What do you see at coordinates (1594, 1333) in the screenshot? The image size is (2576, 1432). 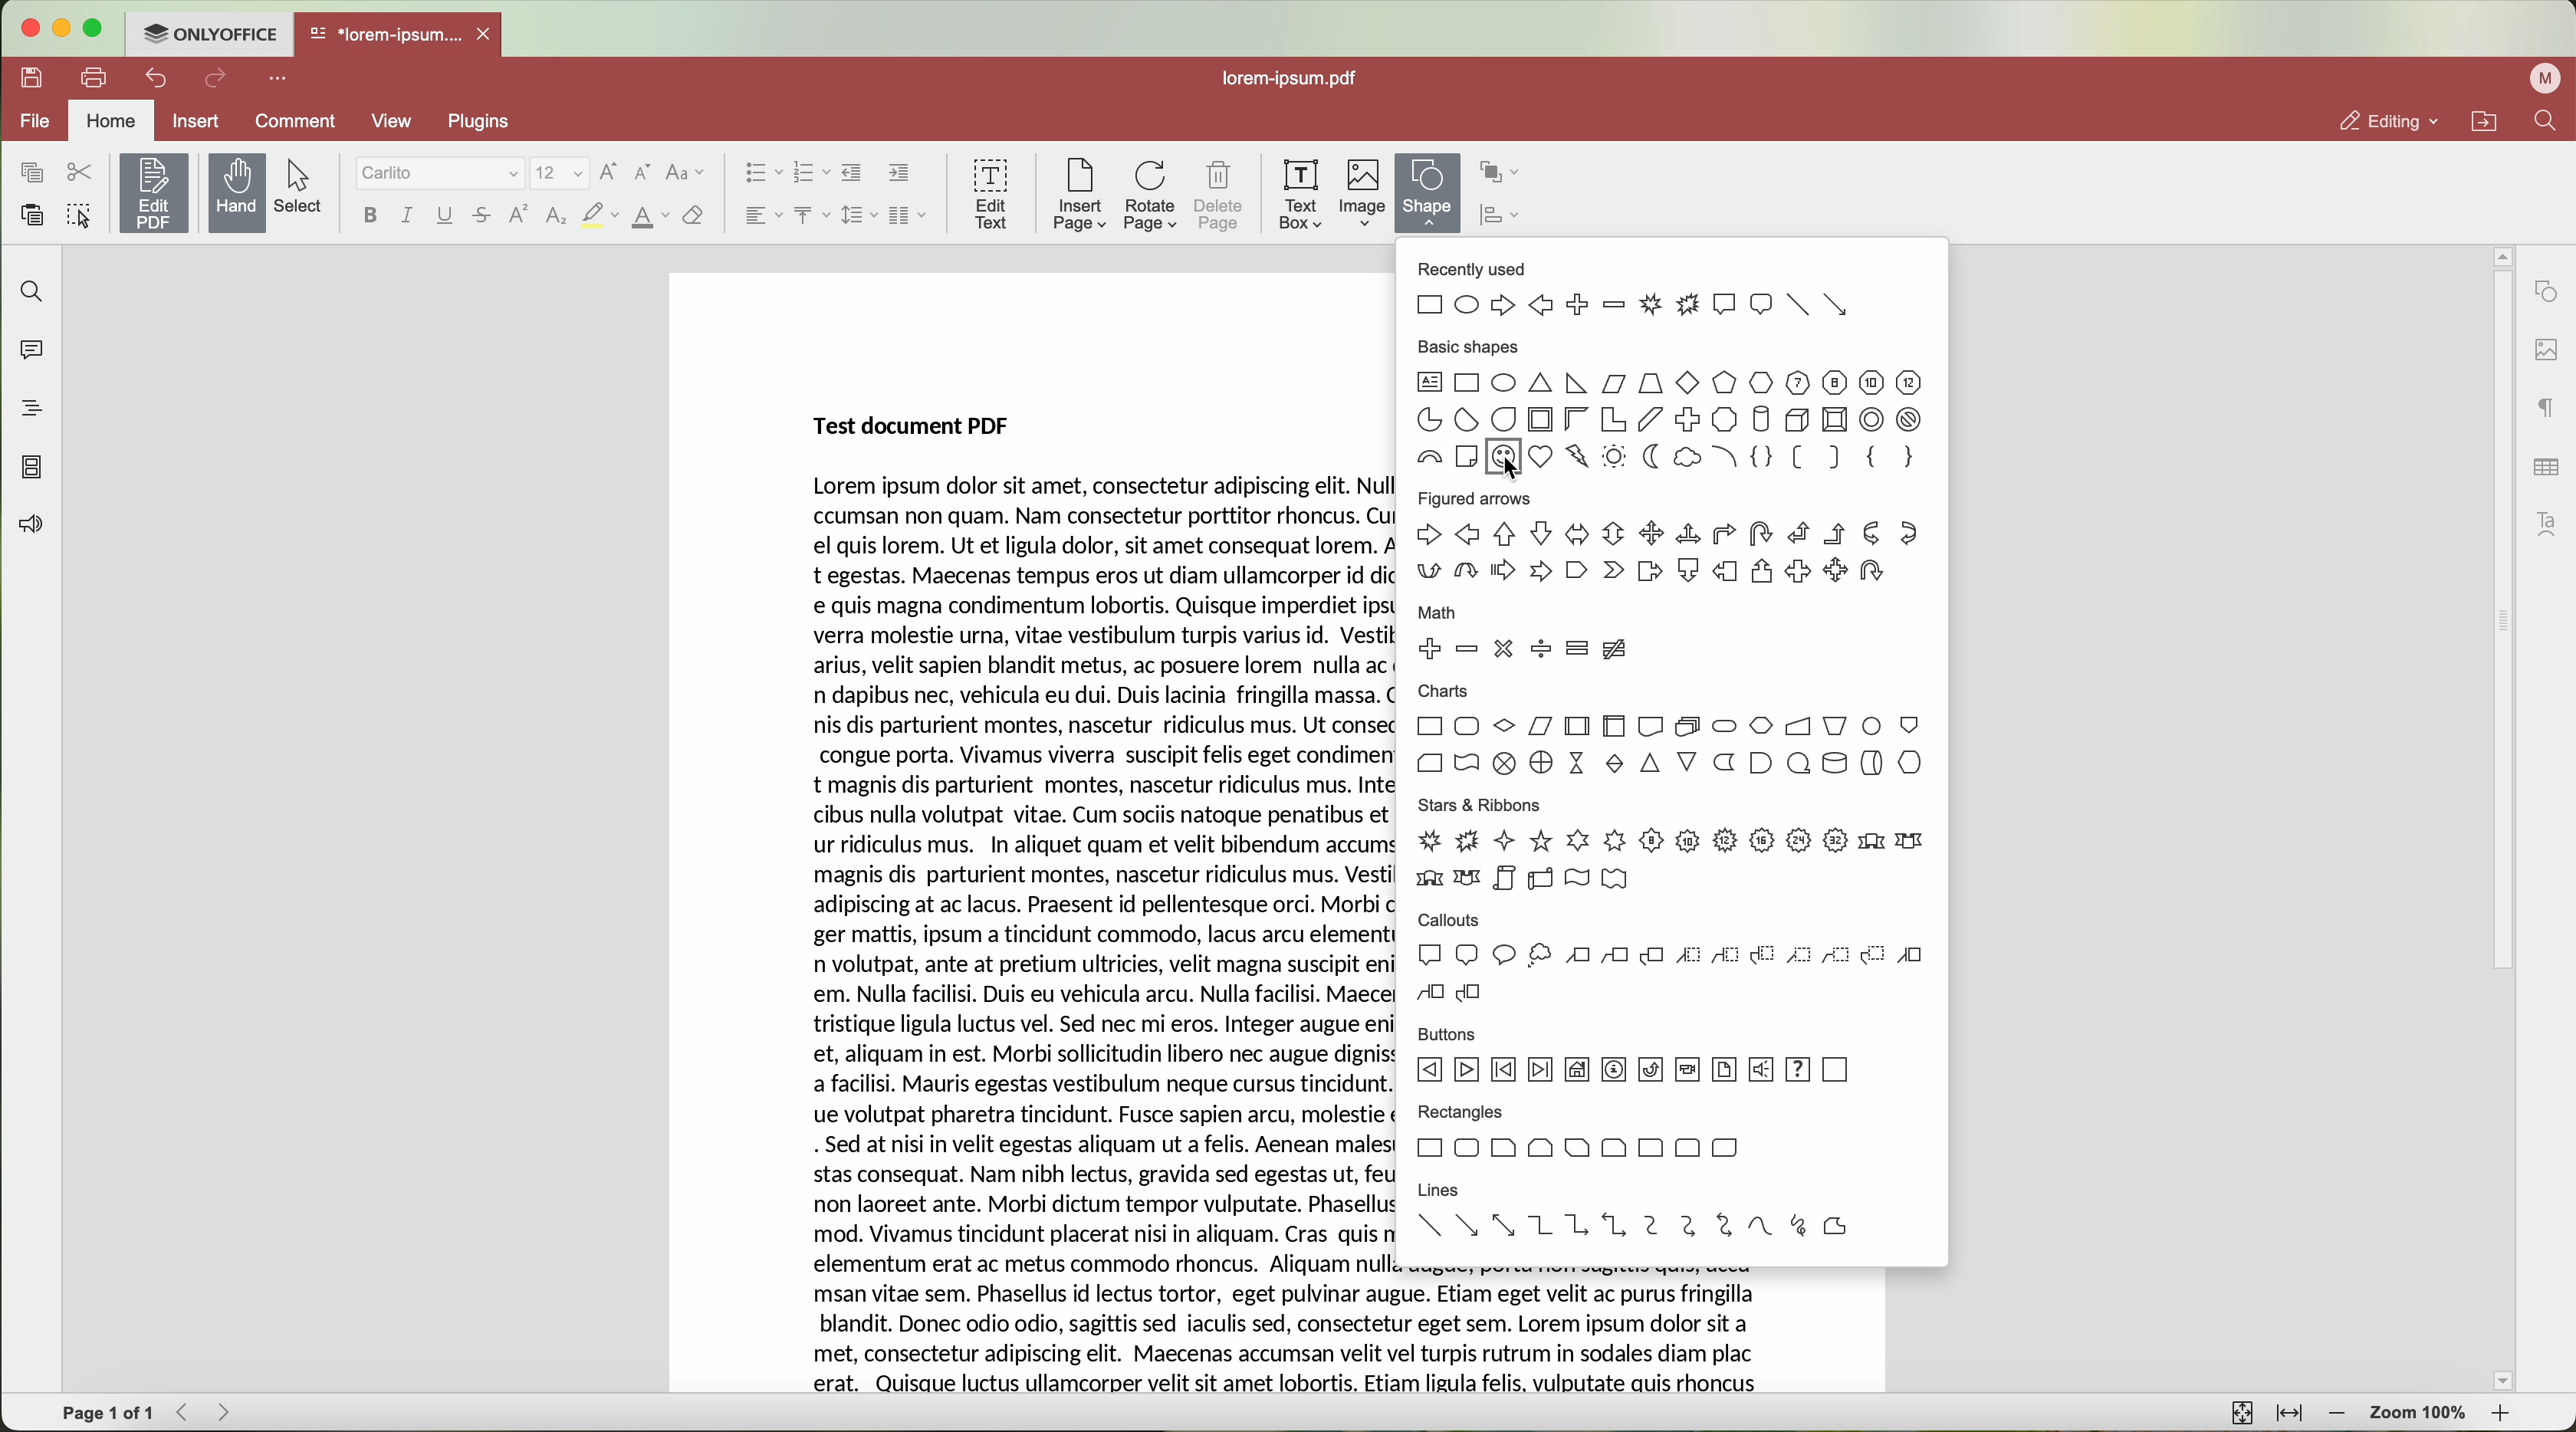 I see `body text` at bounding box center [1594, 1333].